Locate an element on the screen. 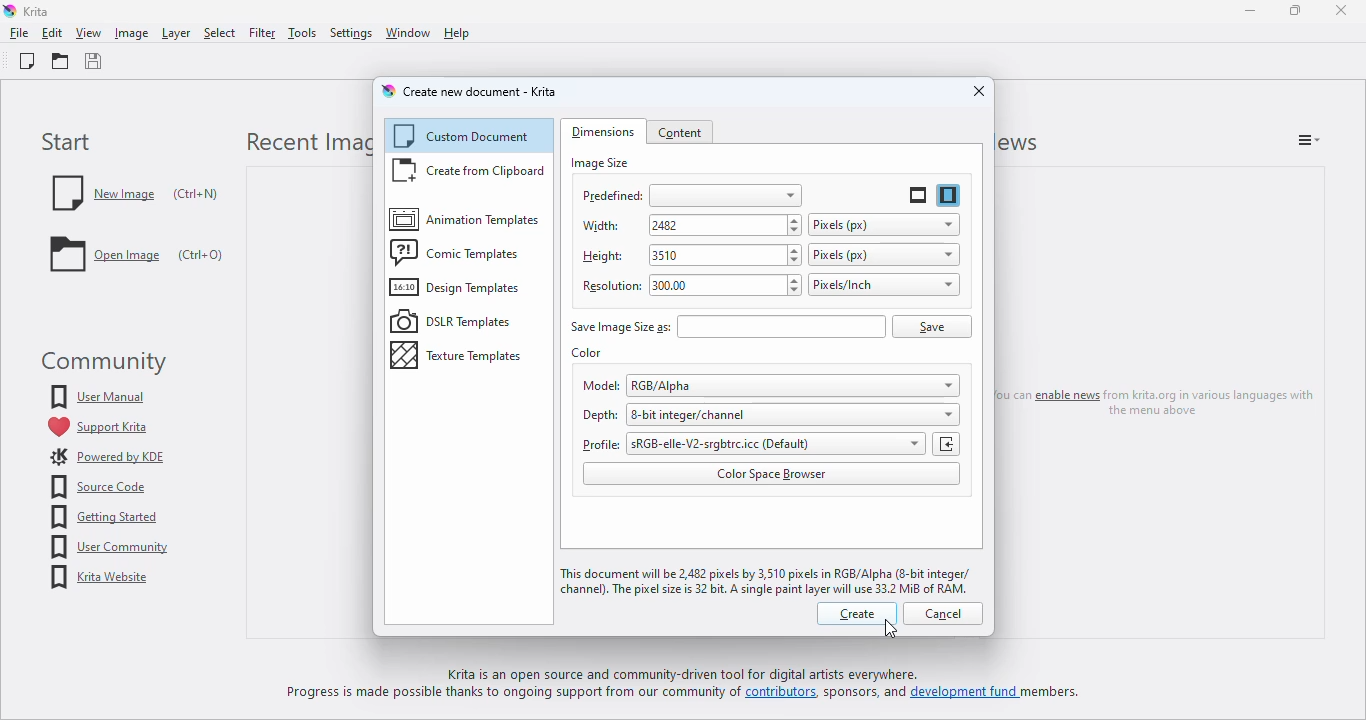 The height and width of the screenshot is (720, 1366). layer is located at coordinates (175, 33).